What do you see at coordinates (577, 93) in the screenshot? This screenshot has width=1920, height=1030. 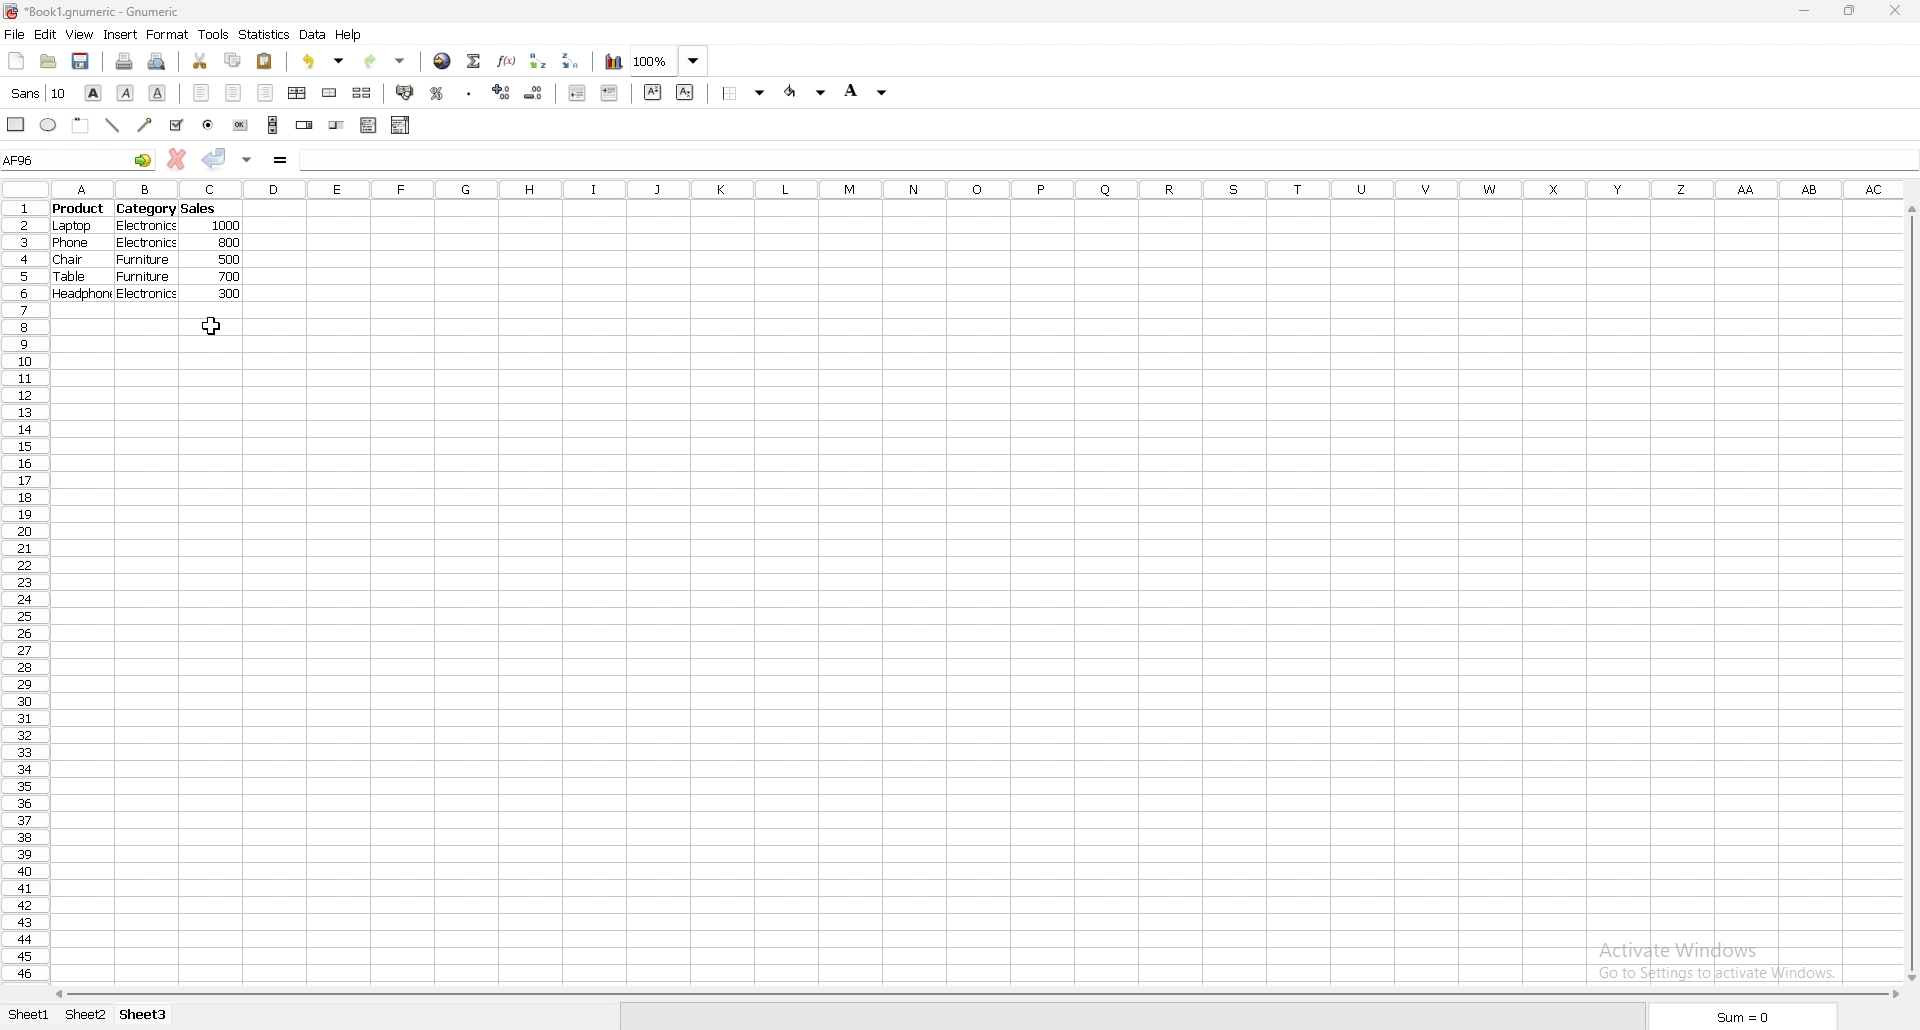 I see `decrease indent` at bounding box center [577, 93].